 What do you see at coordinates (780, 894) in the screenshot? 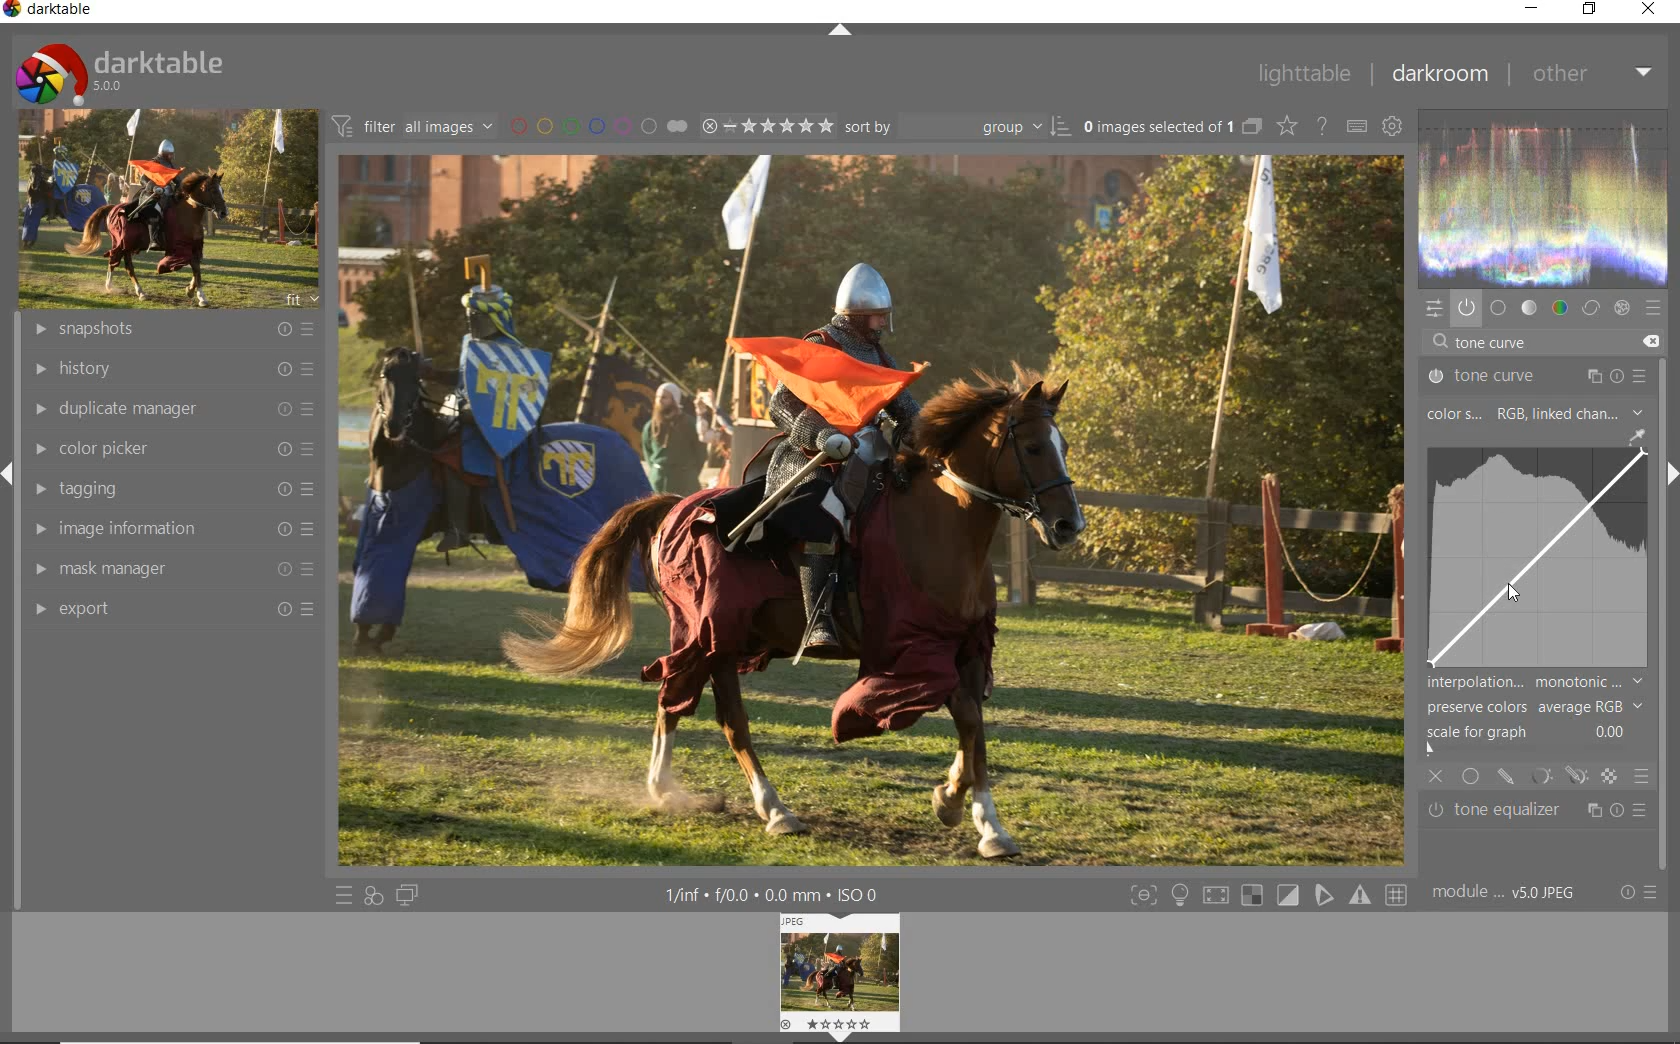
I see `1/fnf f/0.0 0.0 mm ISO 0` at bounding box center [780, 894].